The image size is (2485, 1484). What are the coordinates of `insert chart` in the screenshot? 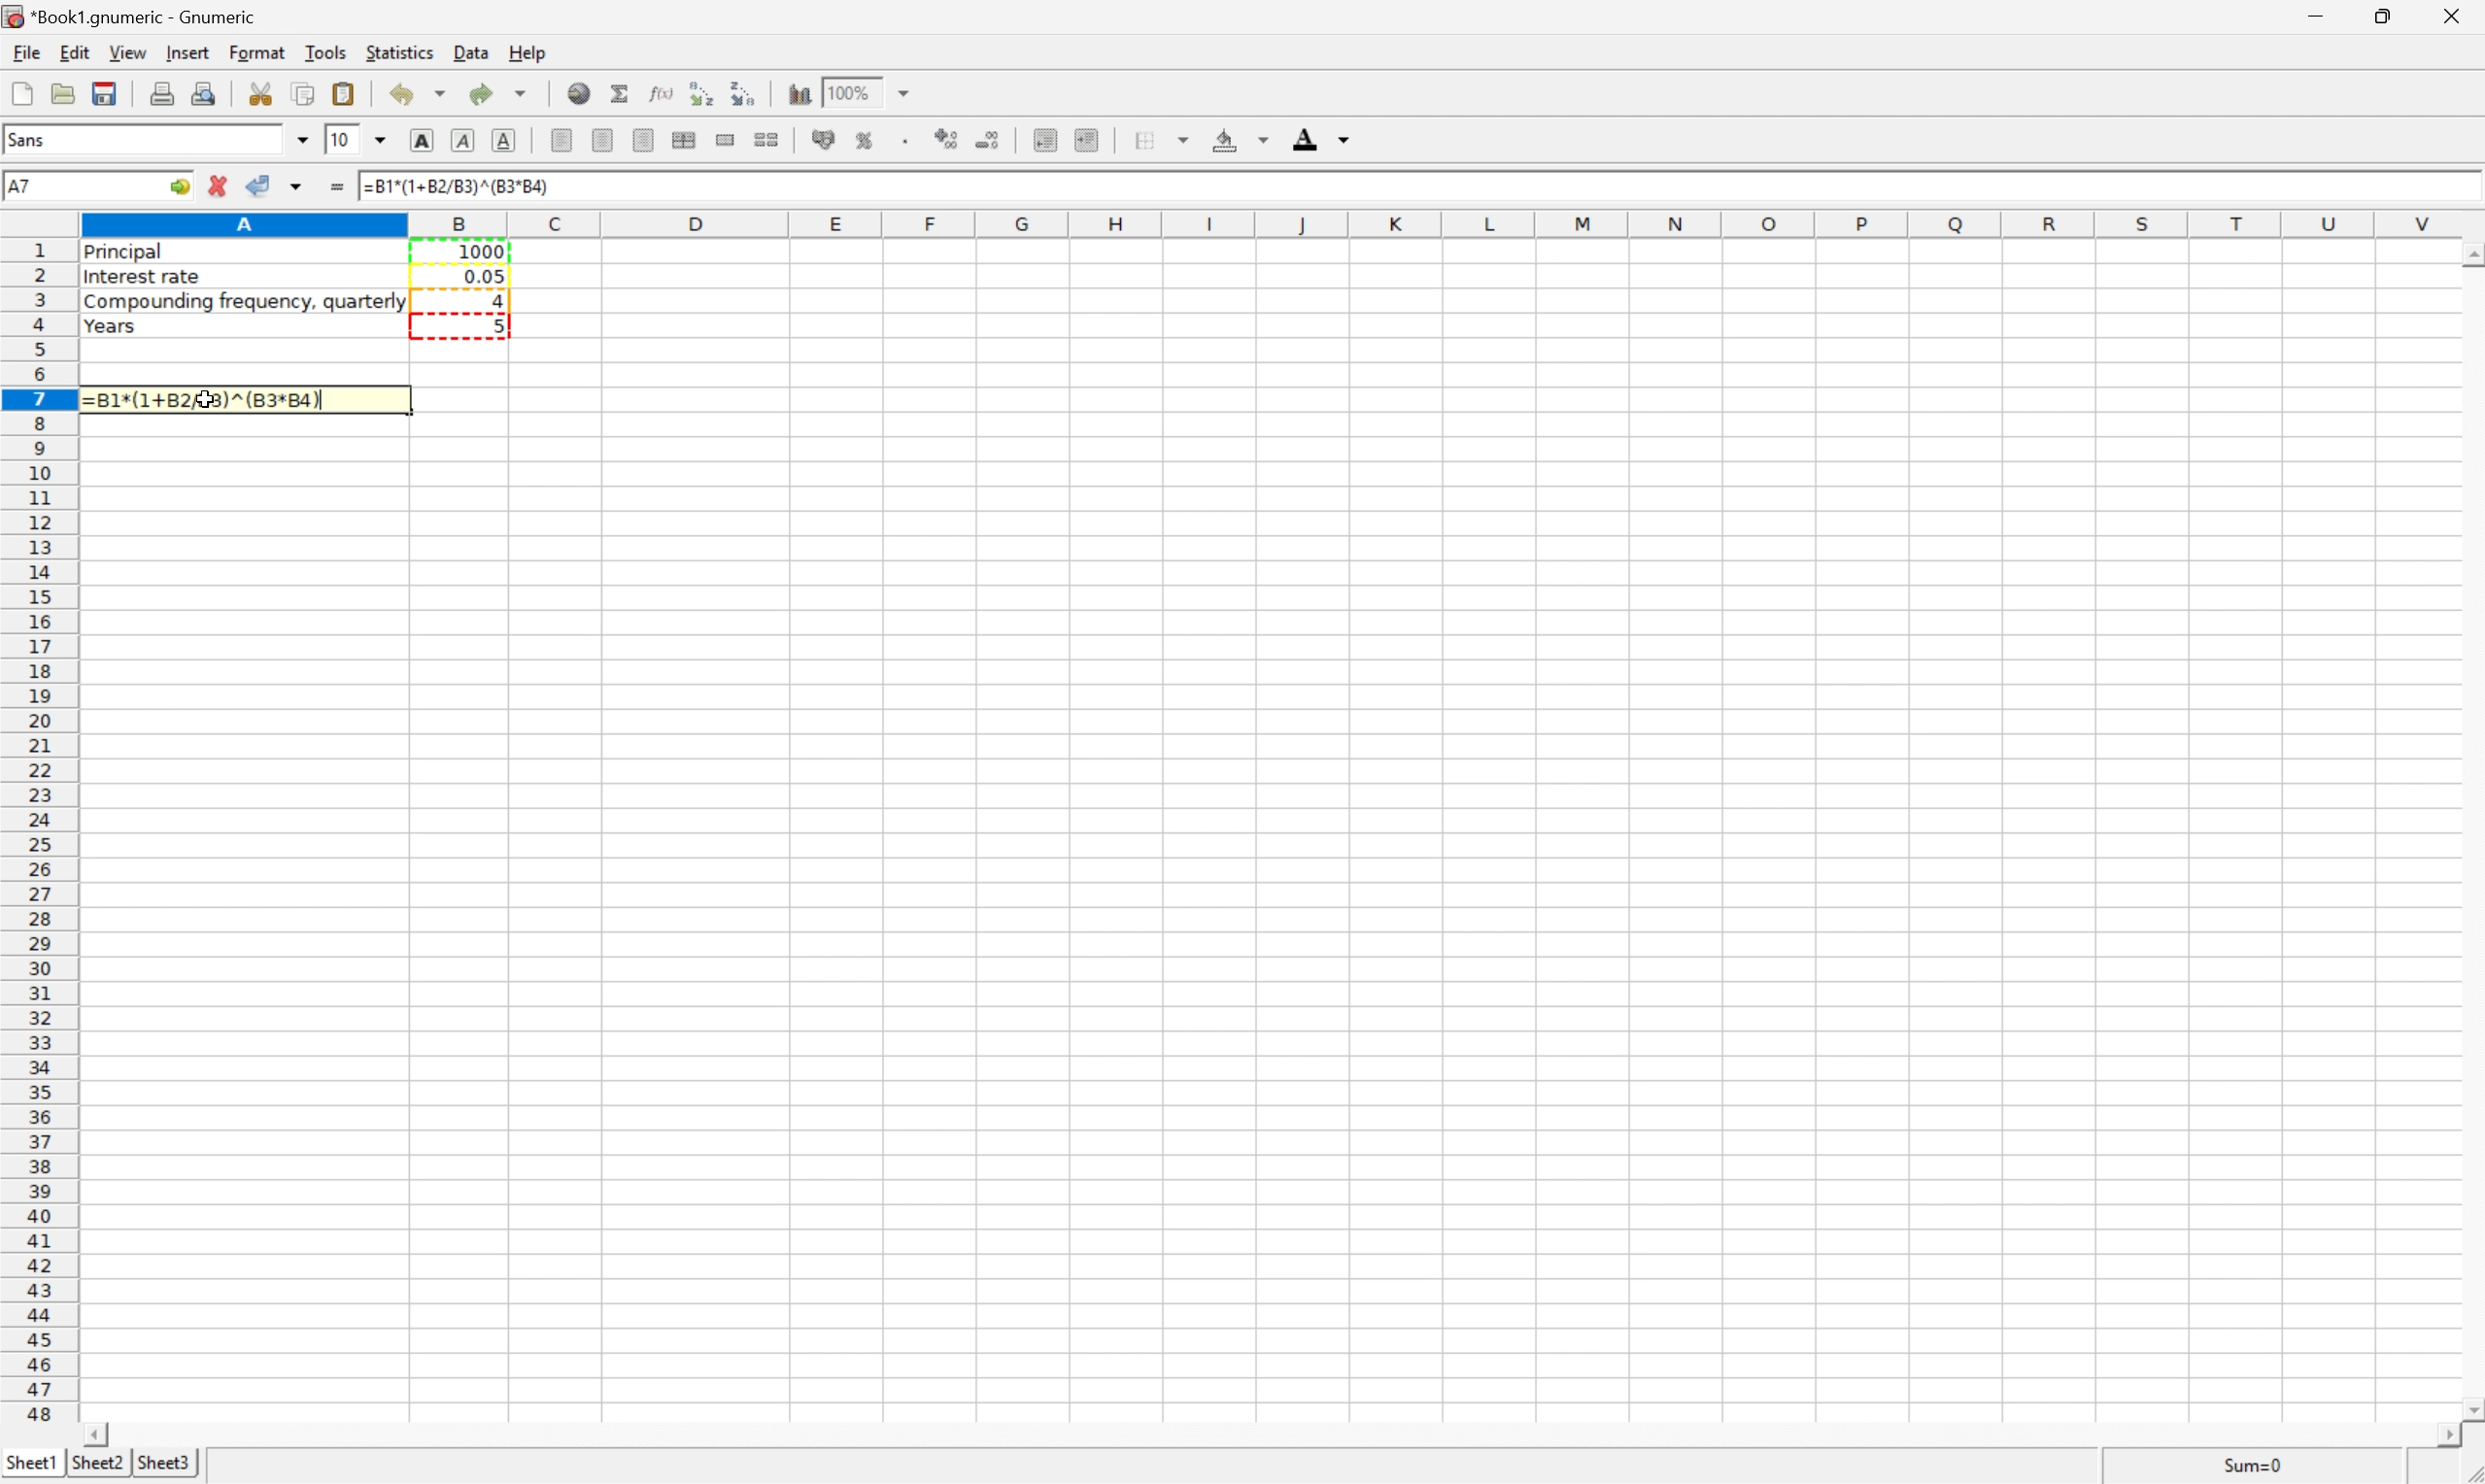 It's located at (797, 91).